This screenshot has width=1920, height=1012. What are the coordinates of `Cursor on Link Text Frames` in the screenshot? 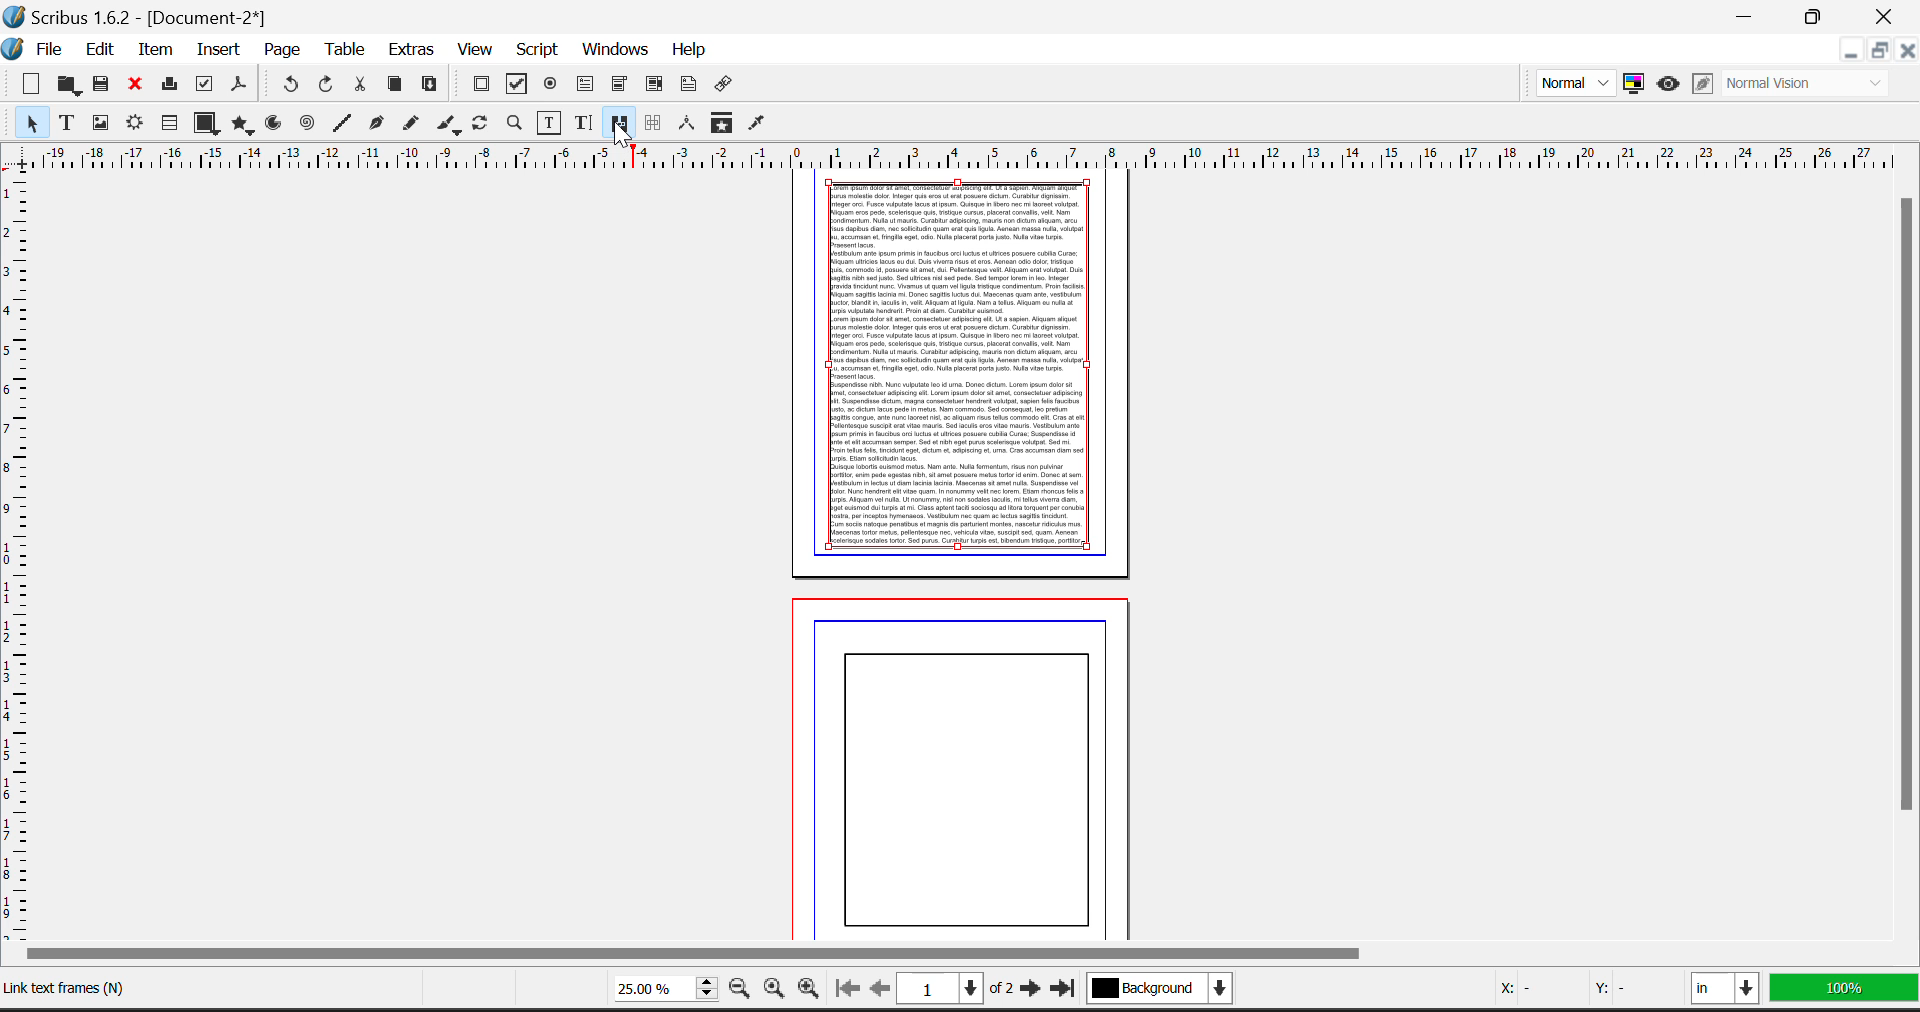 It's located at (622, 132).